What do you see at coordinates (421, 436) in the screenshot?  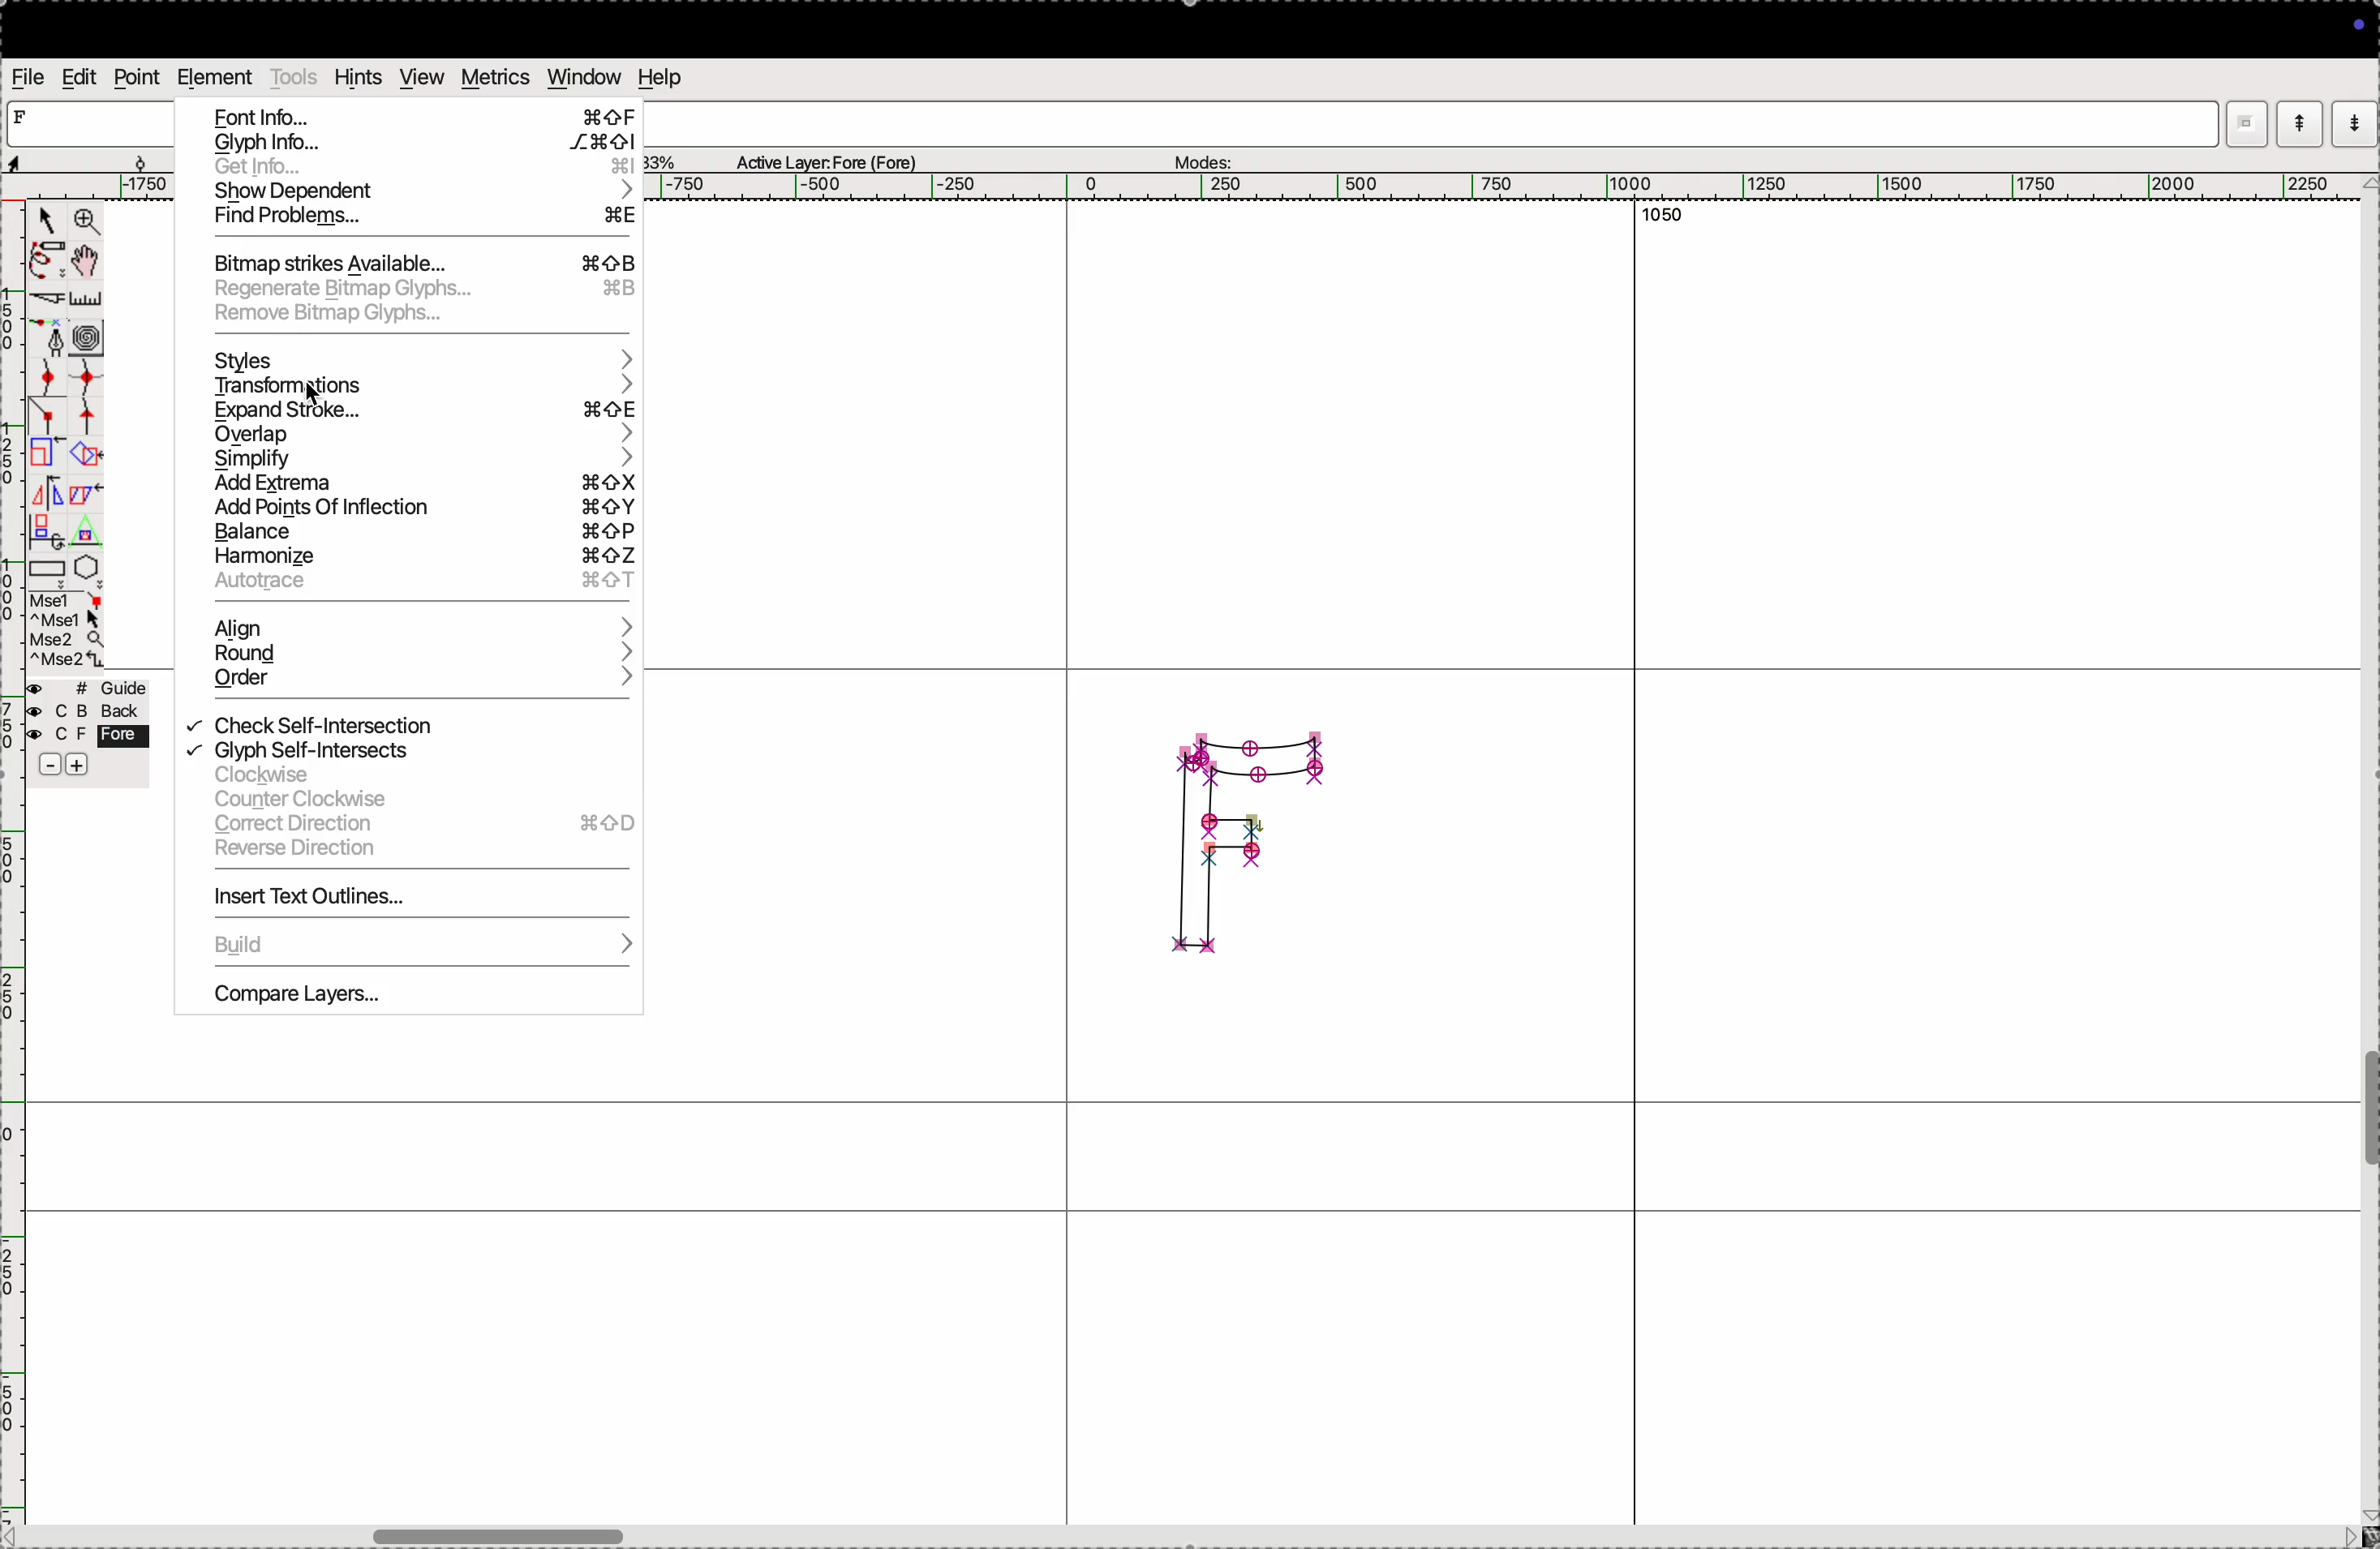 I see `overlap` at bounding box center [421, 436].